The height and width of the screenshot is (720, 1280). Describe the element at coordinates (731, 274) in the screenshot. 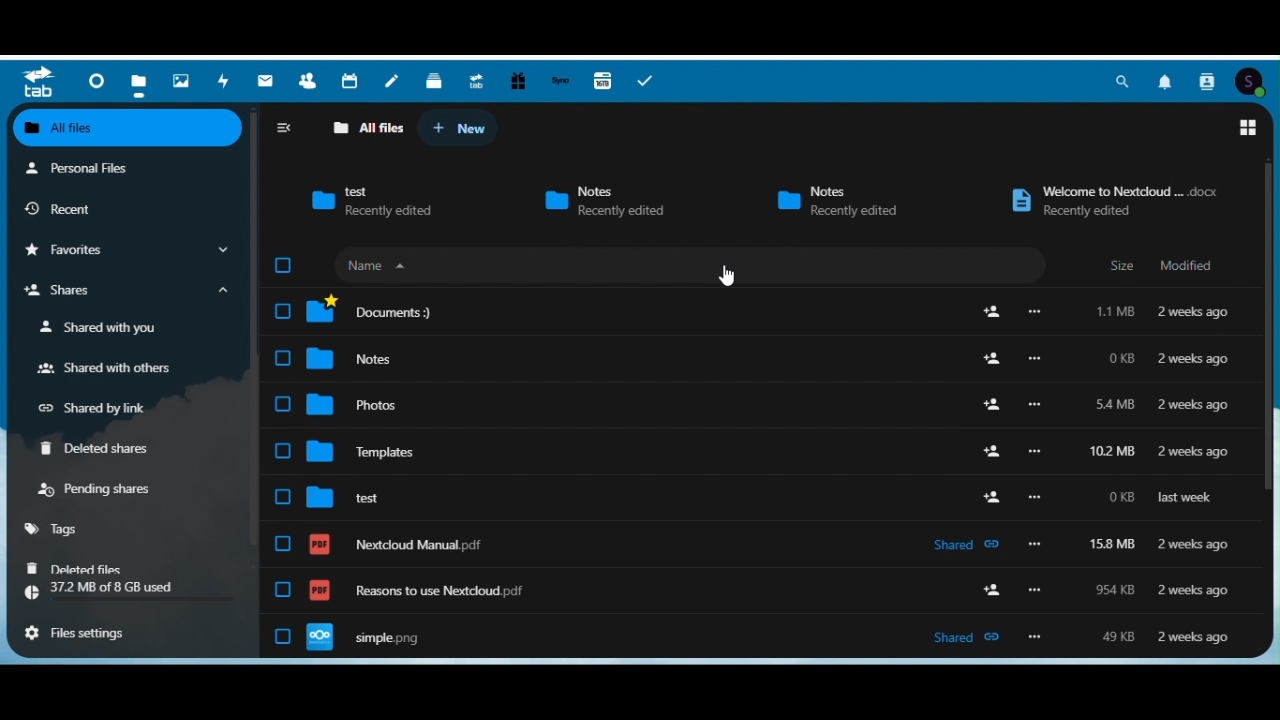

I see `cursor` at that location.